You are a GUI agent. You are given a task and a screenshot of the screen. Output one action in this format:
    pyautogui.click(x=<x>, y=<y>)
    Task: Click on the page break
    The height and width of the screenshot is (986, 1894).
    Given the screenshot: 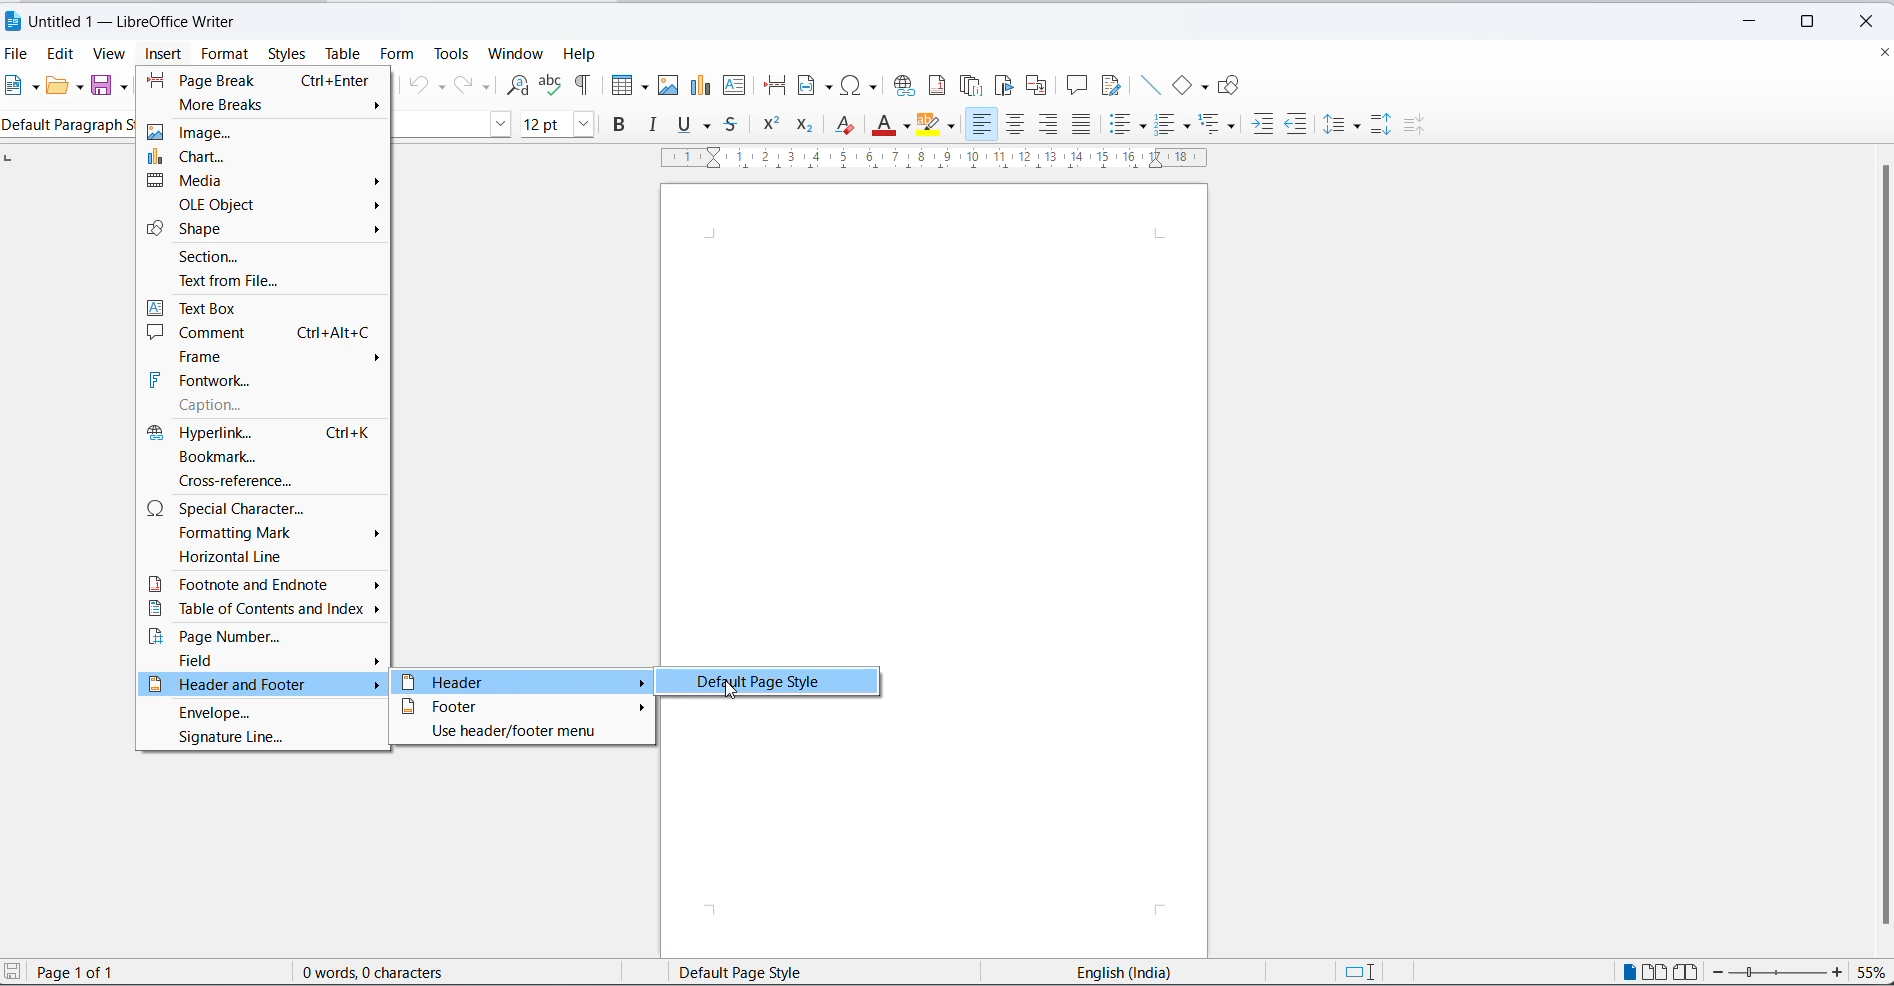 What is the action you would take?
    pyautogui.click(x=774, y=86)
    